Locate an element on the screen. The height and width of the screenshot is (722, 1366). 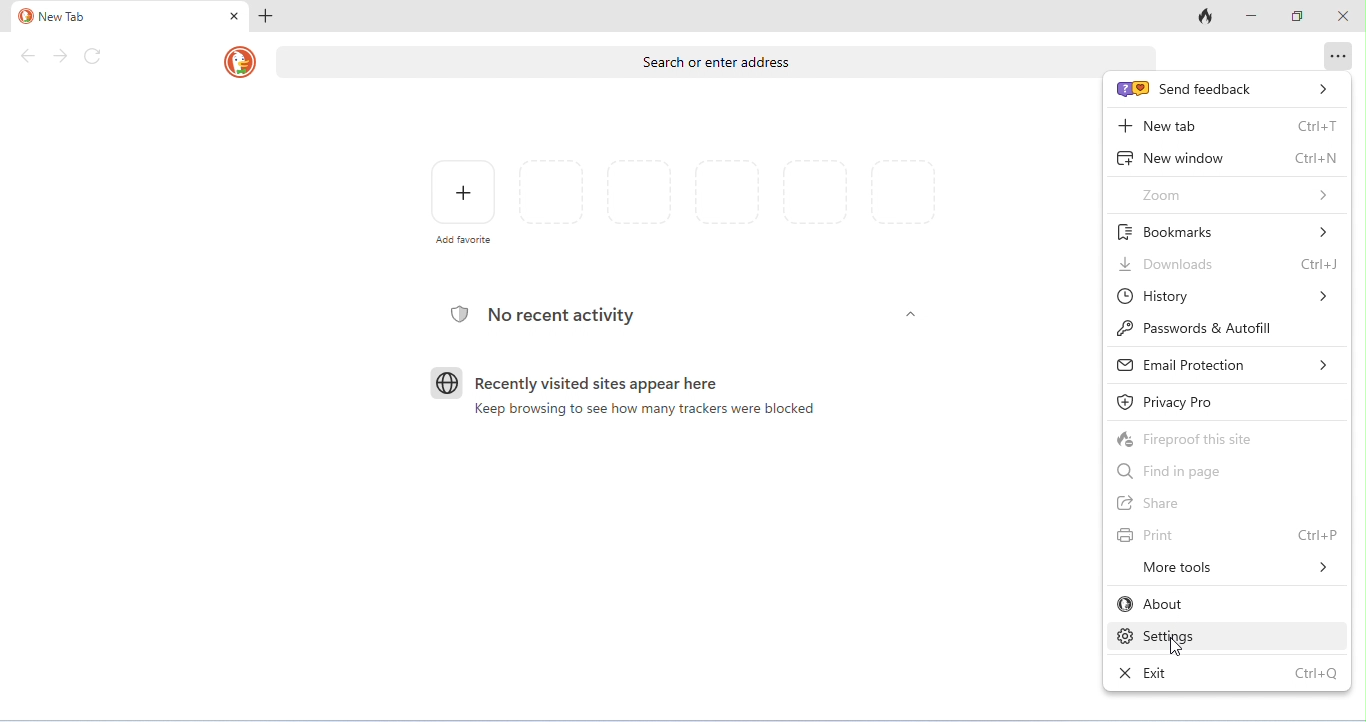
refresh is located at coordinates (94, 57).